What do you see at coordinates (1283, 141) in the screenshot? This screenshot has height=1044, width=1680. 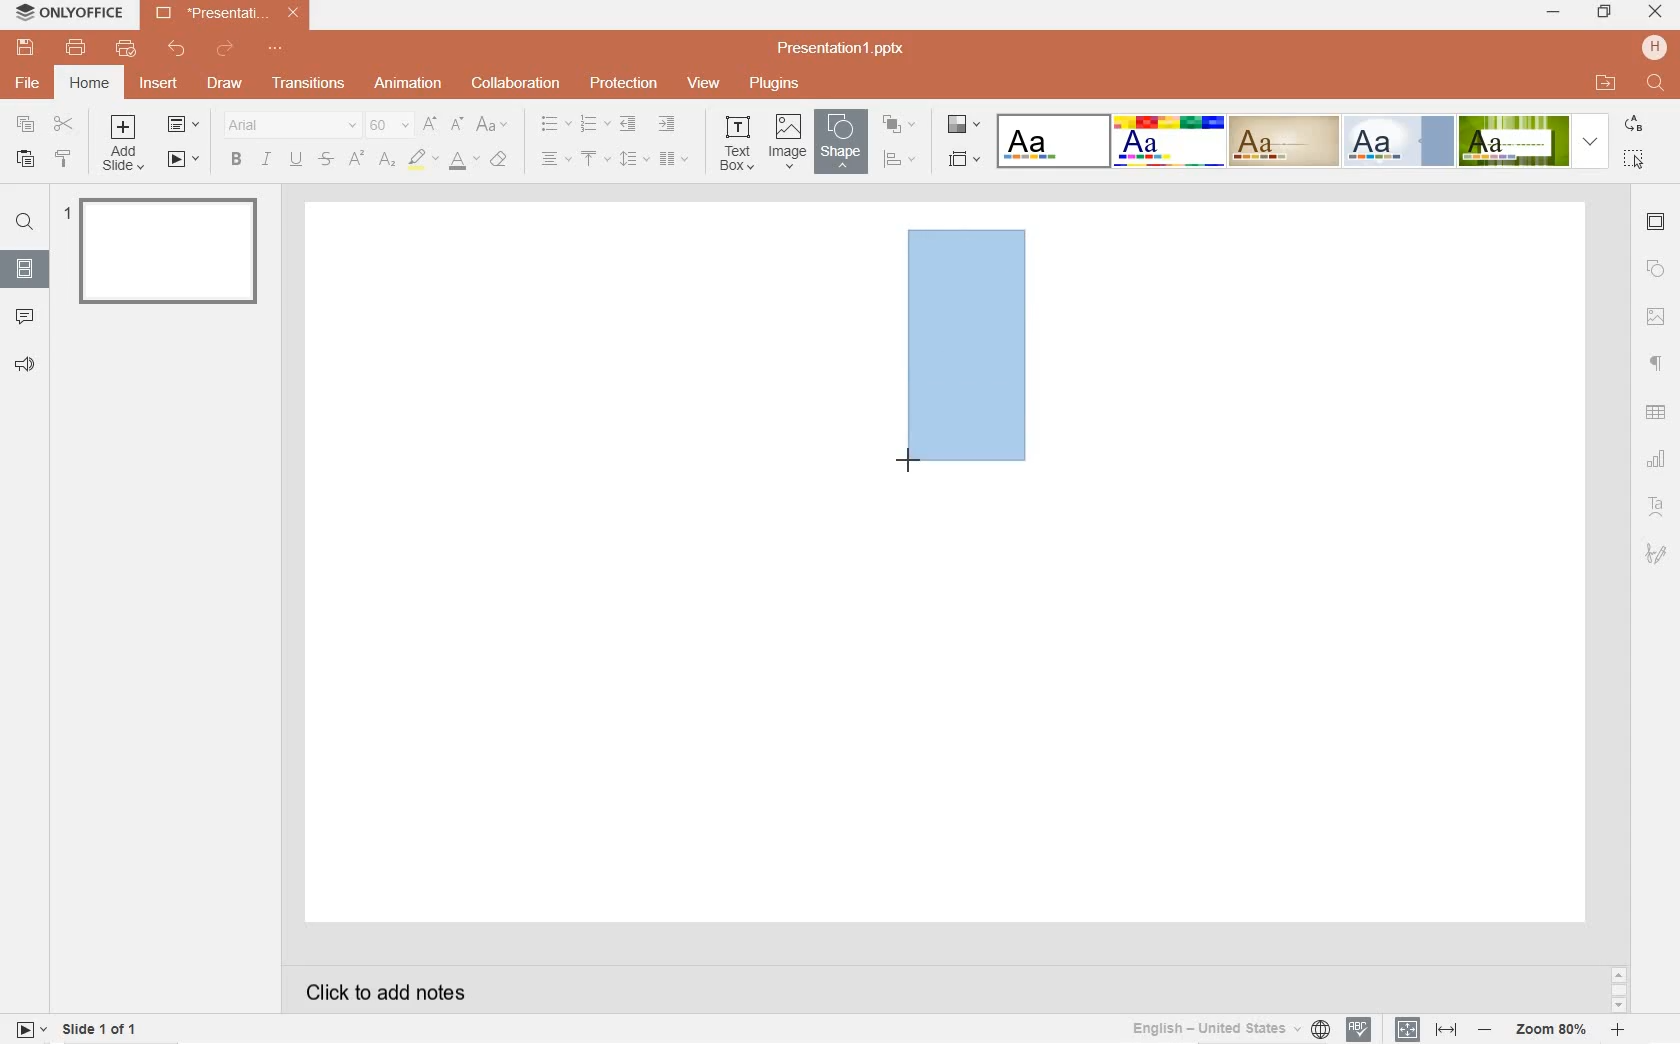 I see `Classic` at bounding box center [1283, 141].